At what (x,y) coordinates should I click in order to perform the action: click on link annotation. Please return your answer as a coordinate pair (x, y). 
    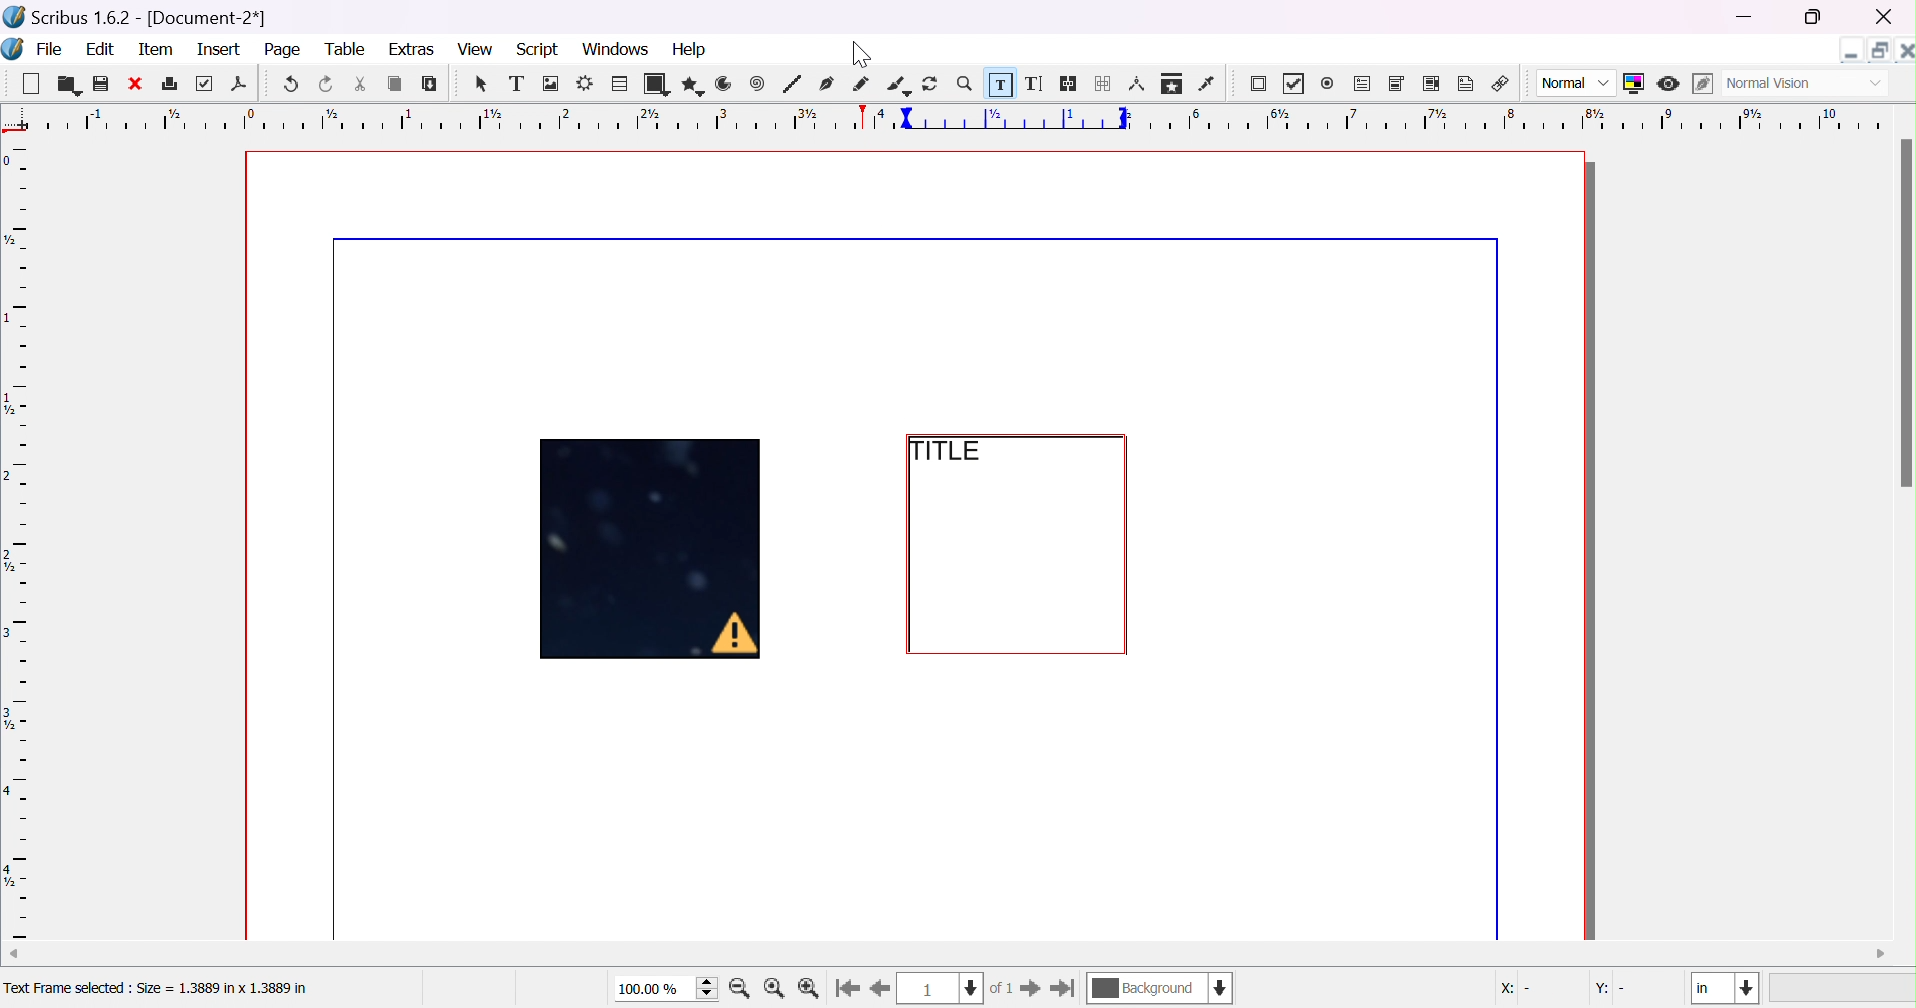
    Looking at the image, I should click on (1501, 81).